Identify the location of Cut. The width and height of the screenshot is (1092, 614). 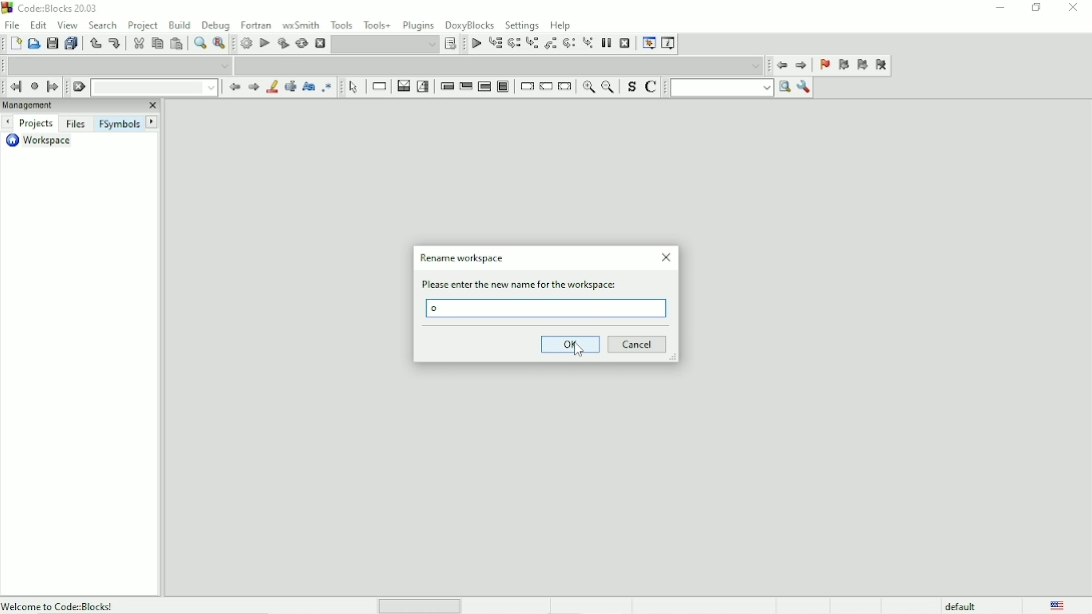
(138, 43).